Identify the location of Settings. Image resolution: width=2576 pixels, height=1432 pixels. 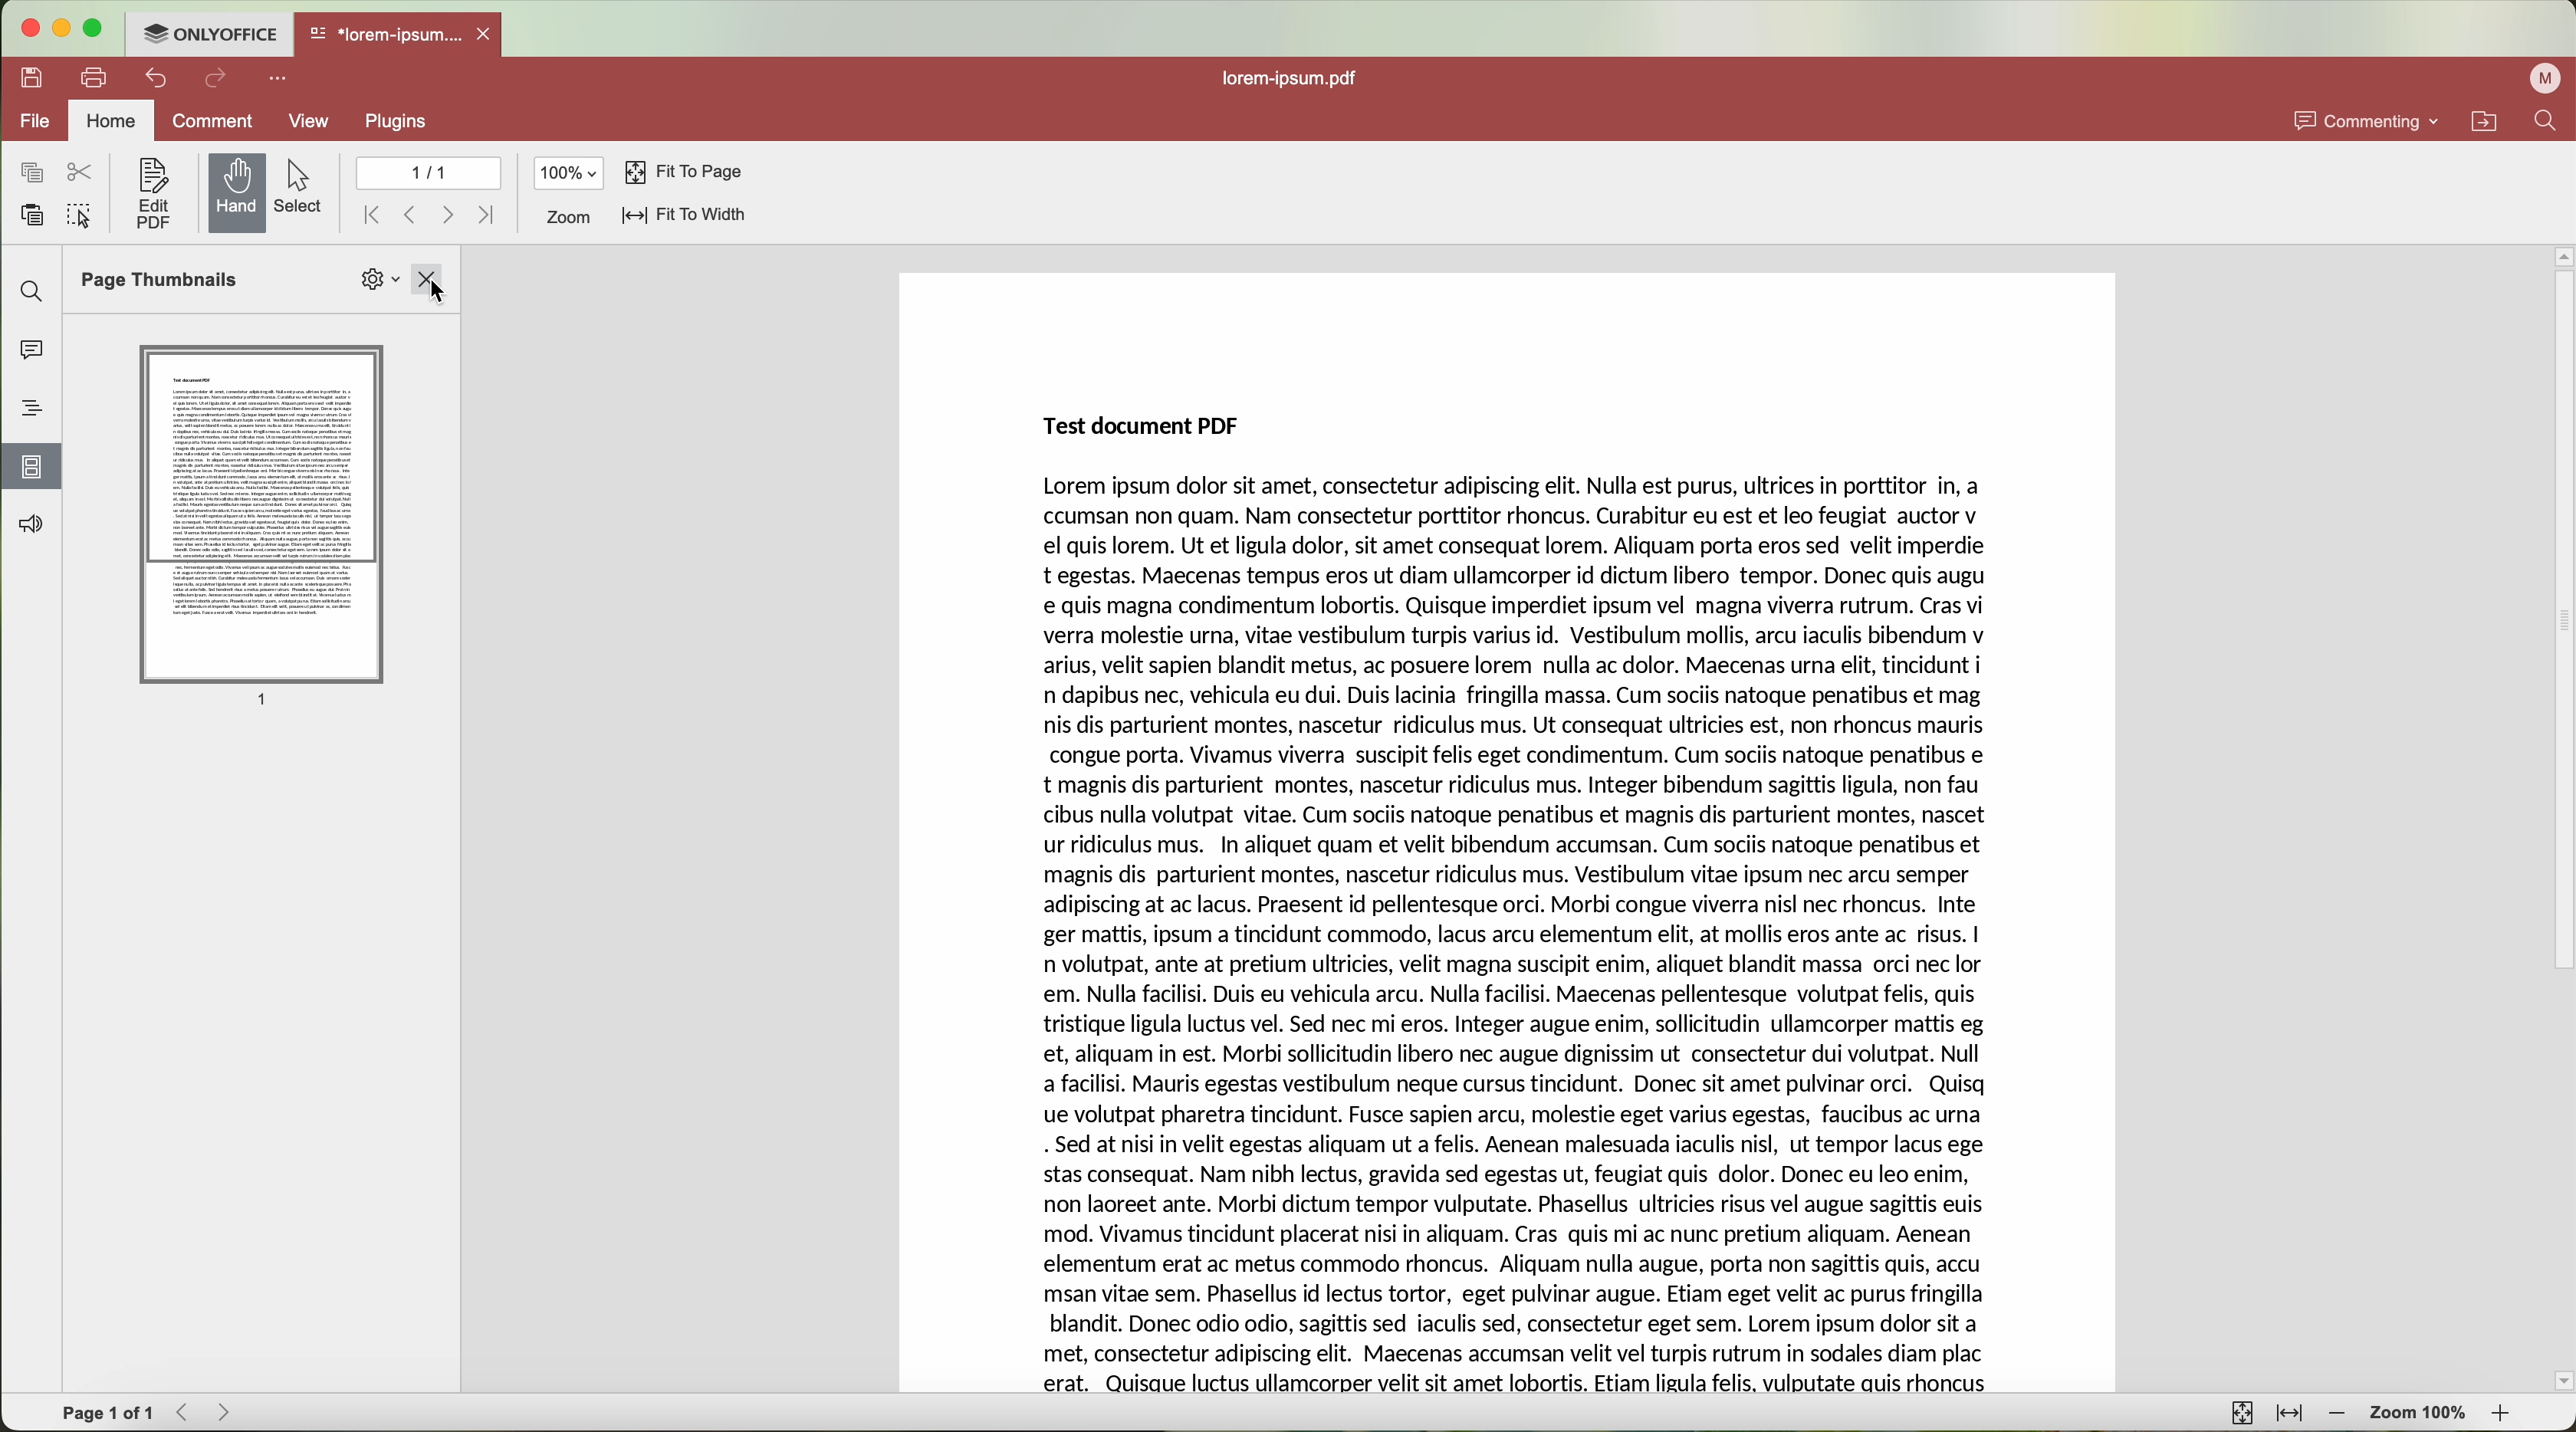
(381, 275).